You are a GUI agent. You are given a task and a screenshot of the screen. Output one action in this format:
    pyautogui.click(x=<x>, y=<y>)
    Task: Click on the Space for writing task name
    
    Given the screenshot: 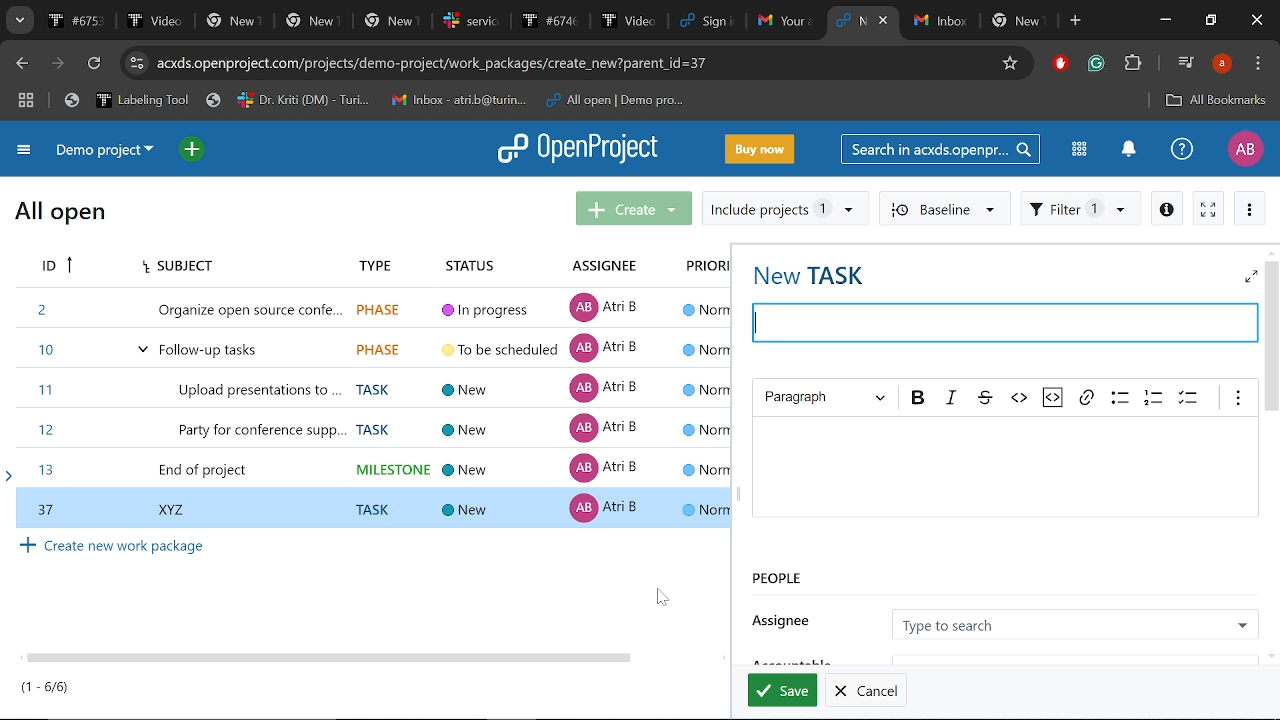 What is the action you would take?
    pyautogui.click(x=1004, y=320)
    